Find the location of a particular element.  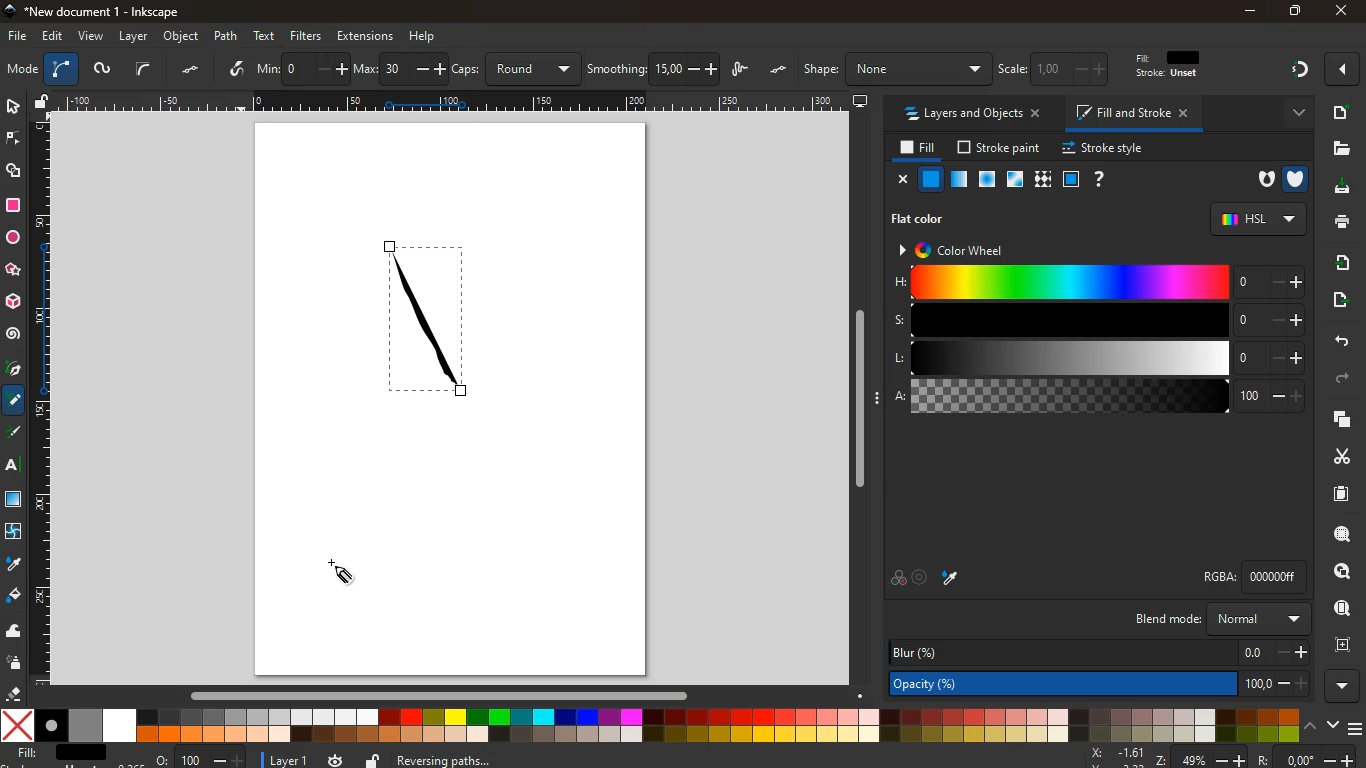

stroke paint is located at coordinates (1001, 148).